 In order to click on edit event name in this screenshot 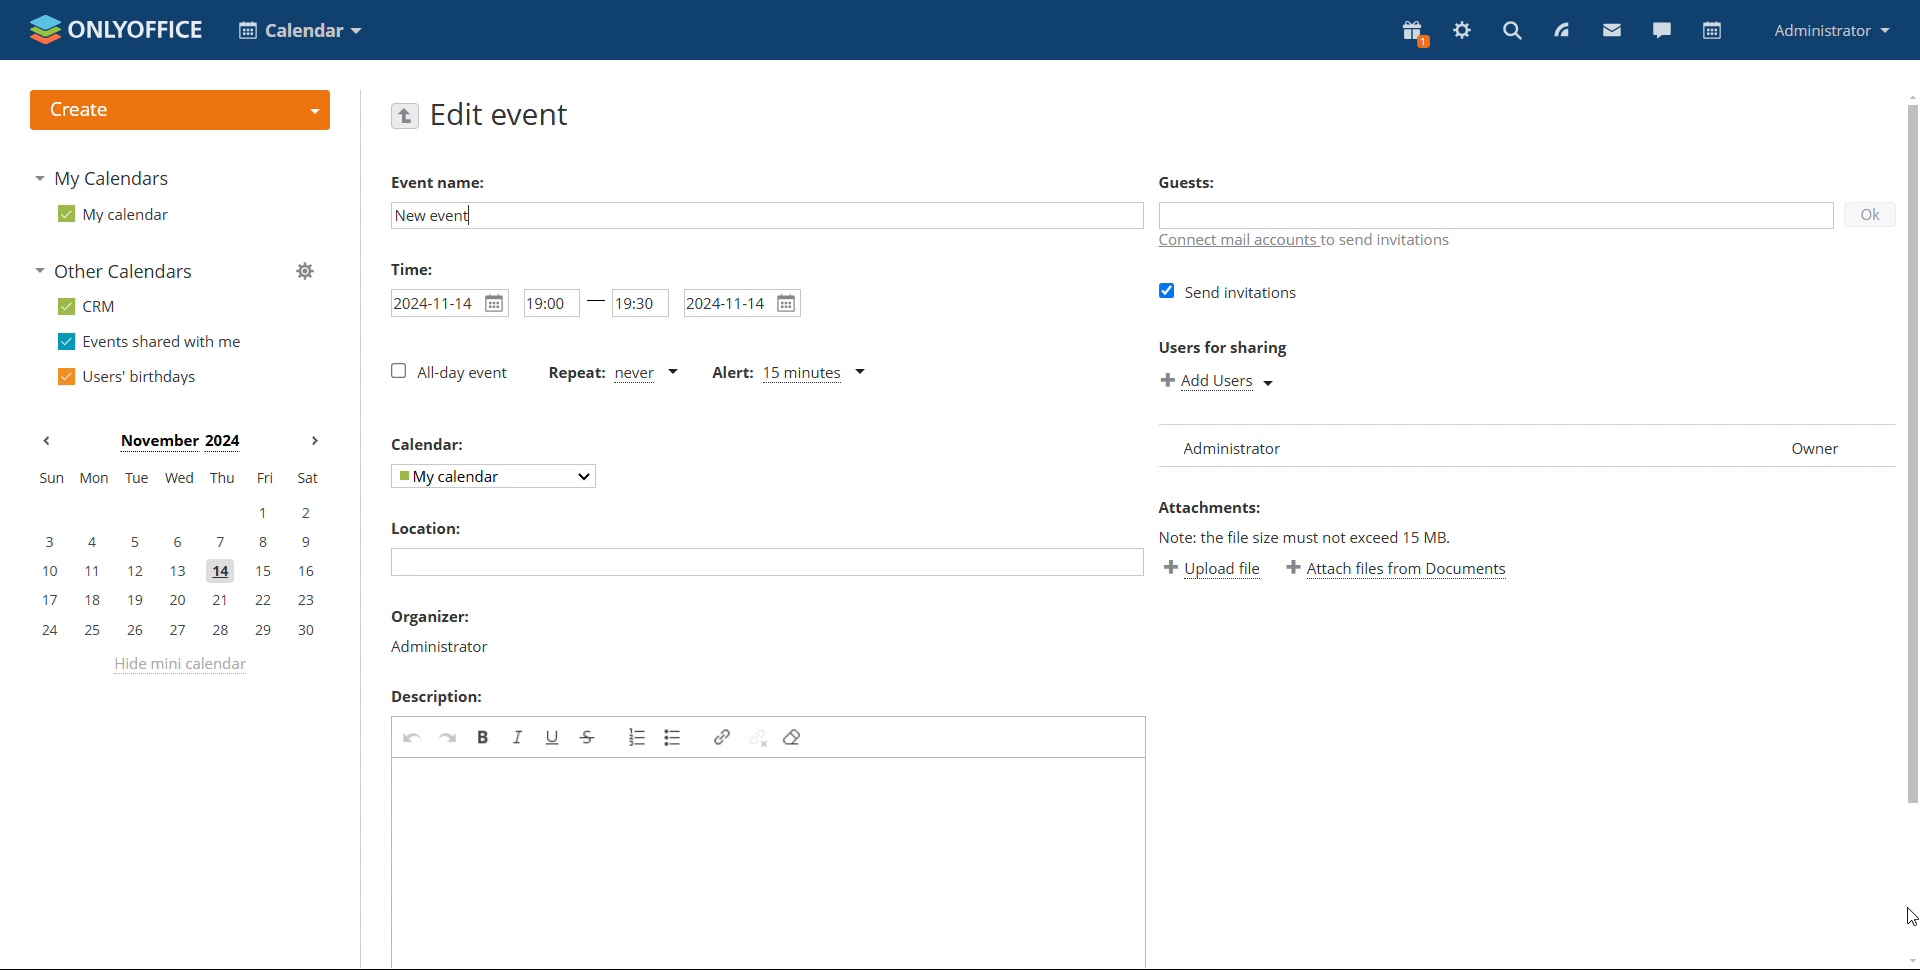, I will do `click(761, 214)`.